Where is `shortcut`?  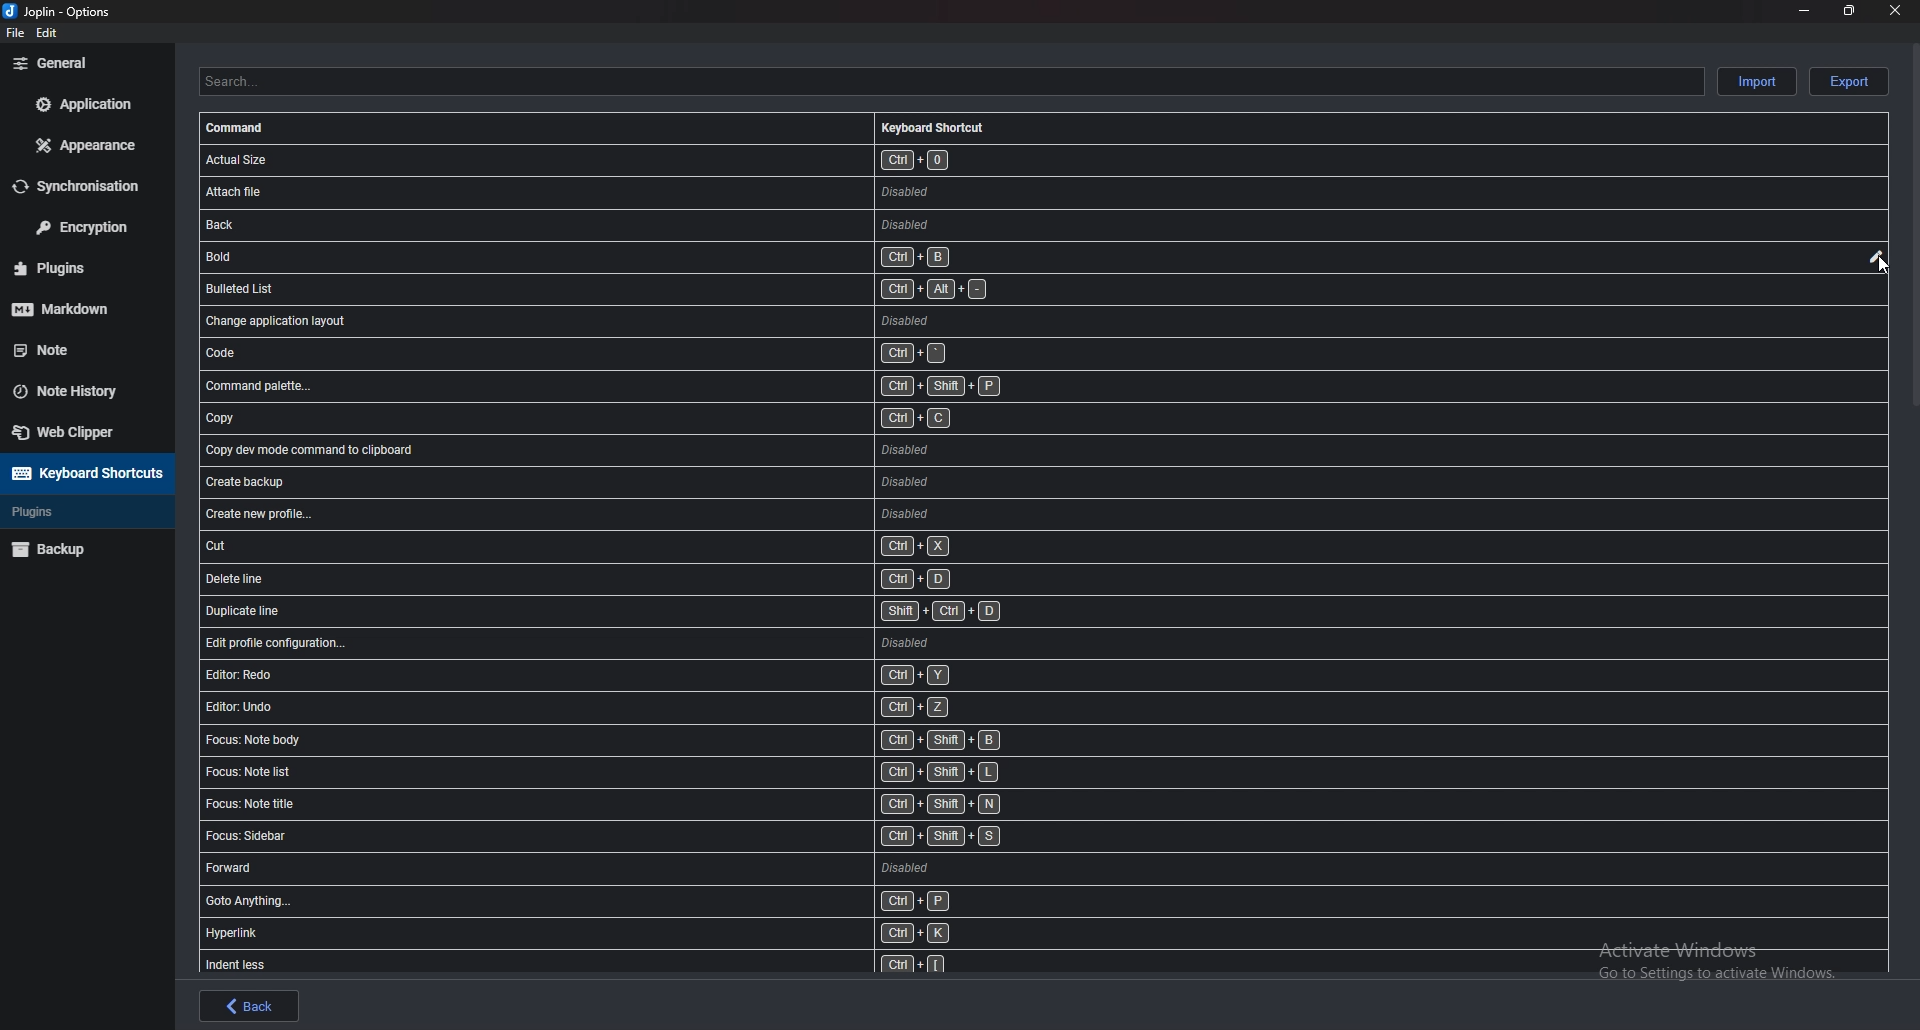 shortcut is located at coordinates (655, 837).